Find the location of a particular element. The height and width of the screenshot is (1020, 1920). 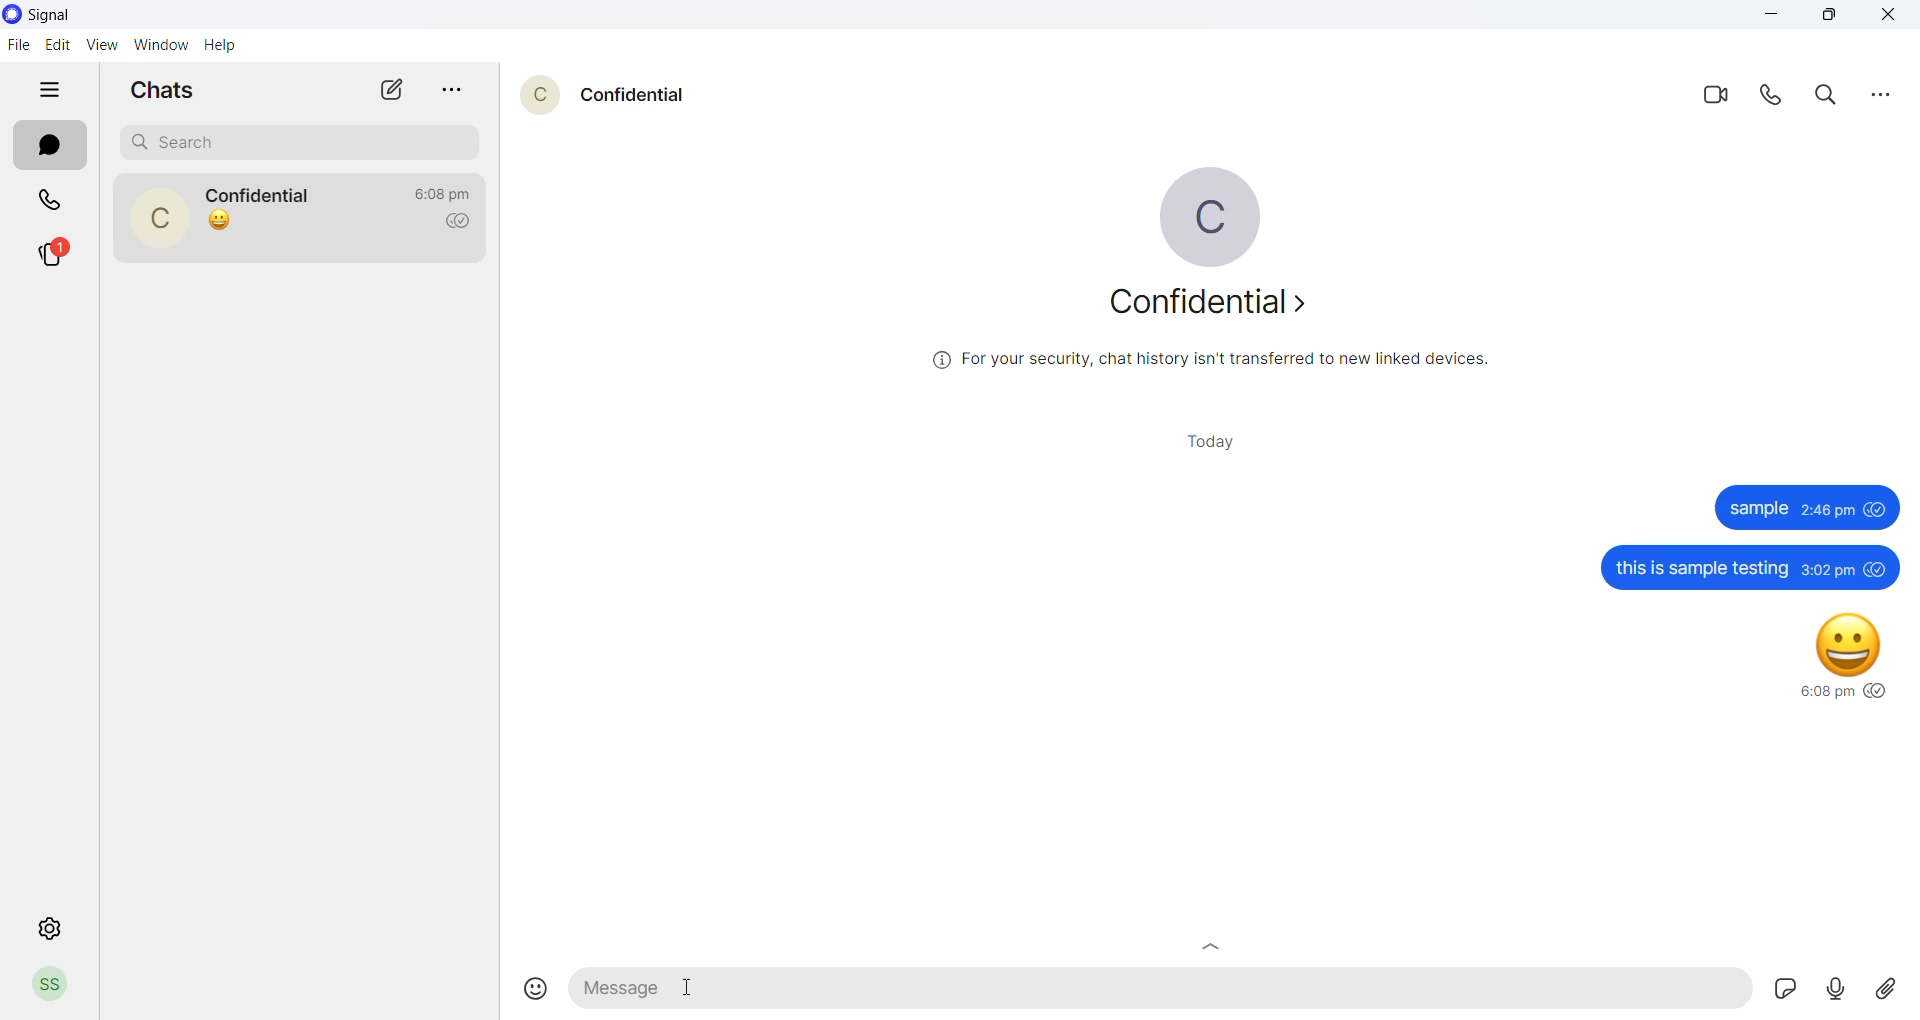

happy emoji is located at coordinates (1823, 655).